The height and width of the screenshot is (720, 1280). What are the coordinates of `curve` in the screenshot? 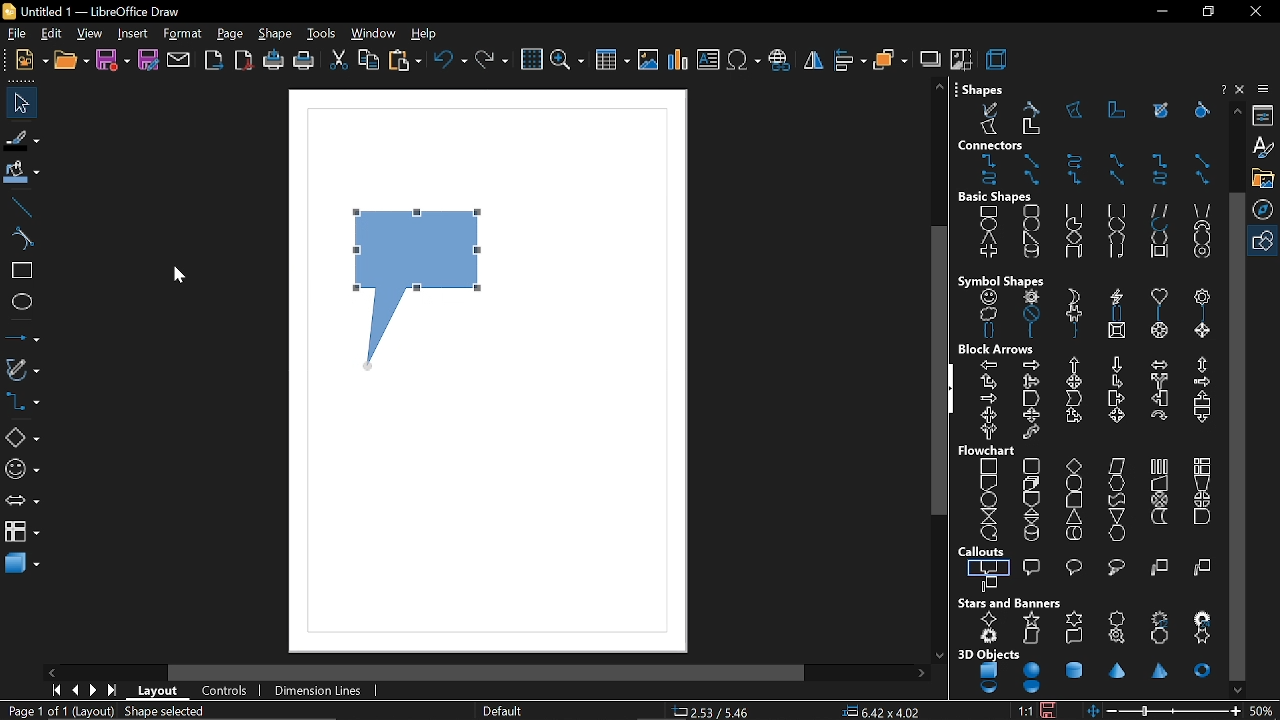 It's located at (1035, 108).